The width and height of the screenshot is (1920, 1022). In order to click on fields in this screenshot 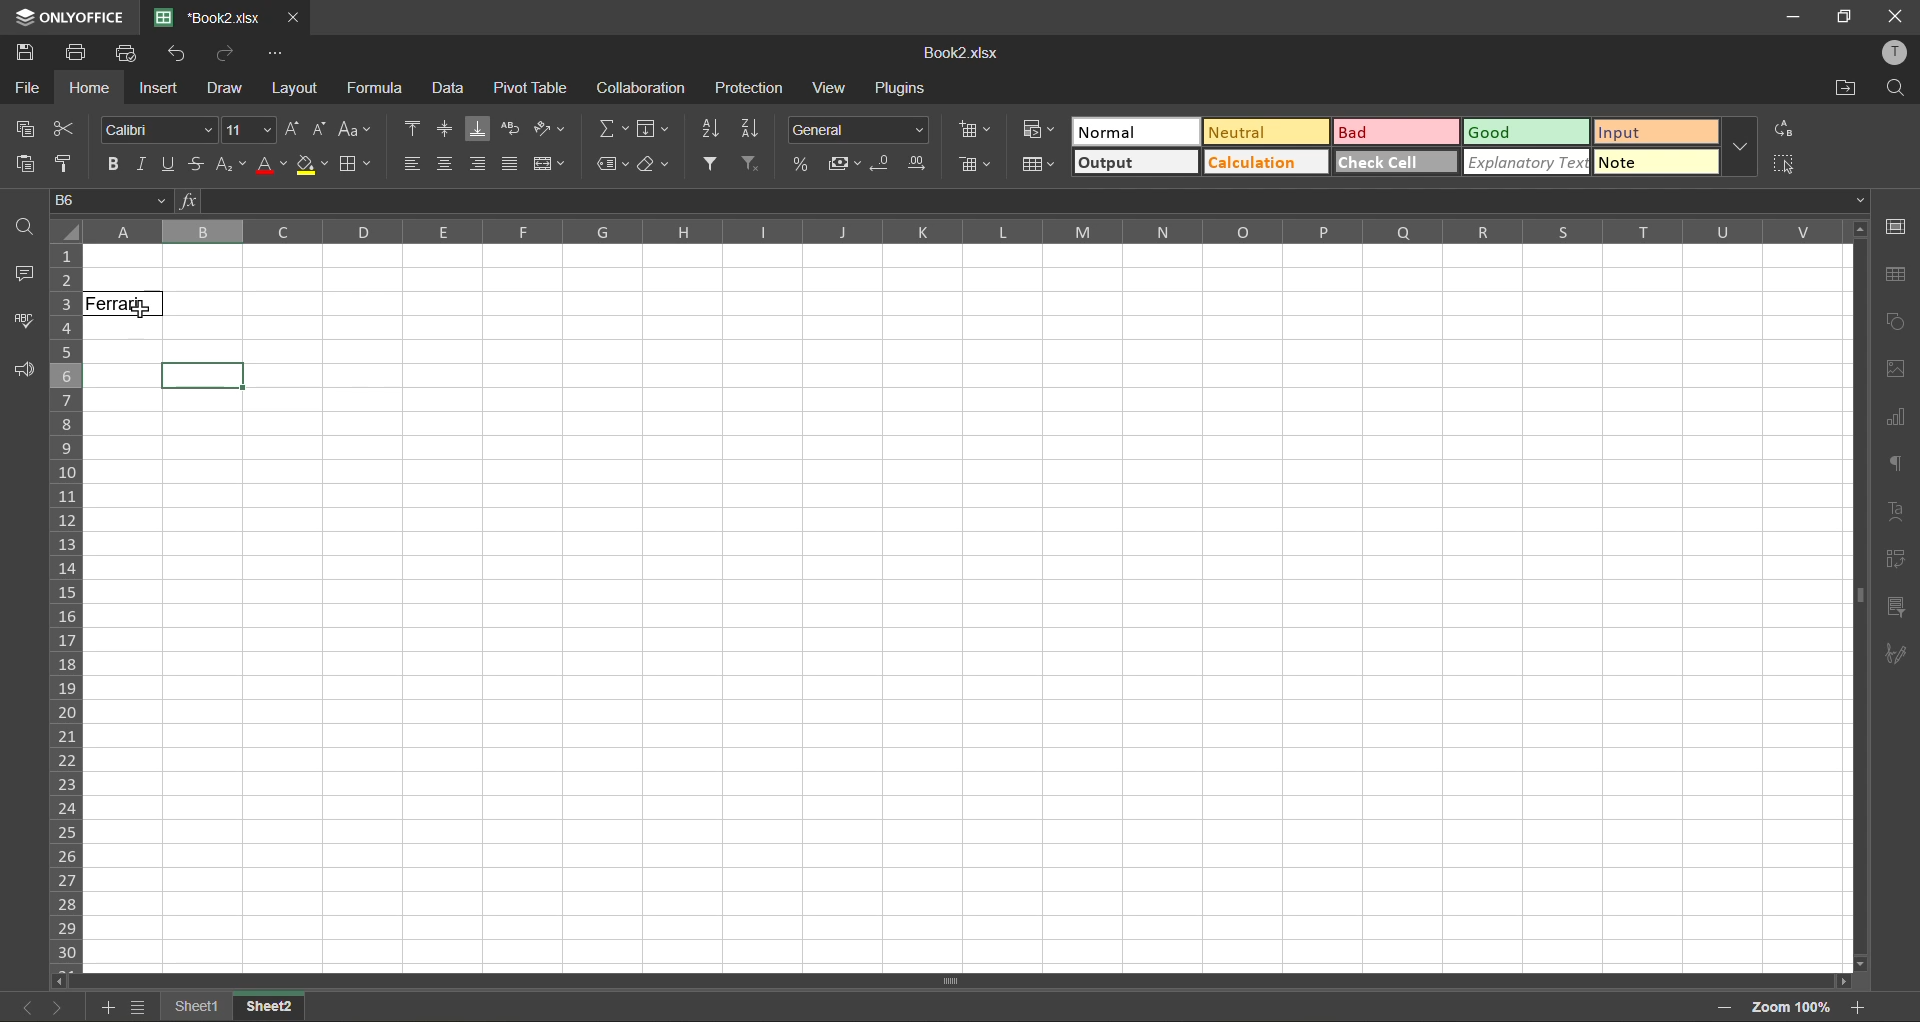, I will do `click(654, 129)`.